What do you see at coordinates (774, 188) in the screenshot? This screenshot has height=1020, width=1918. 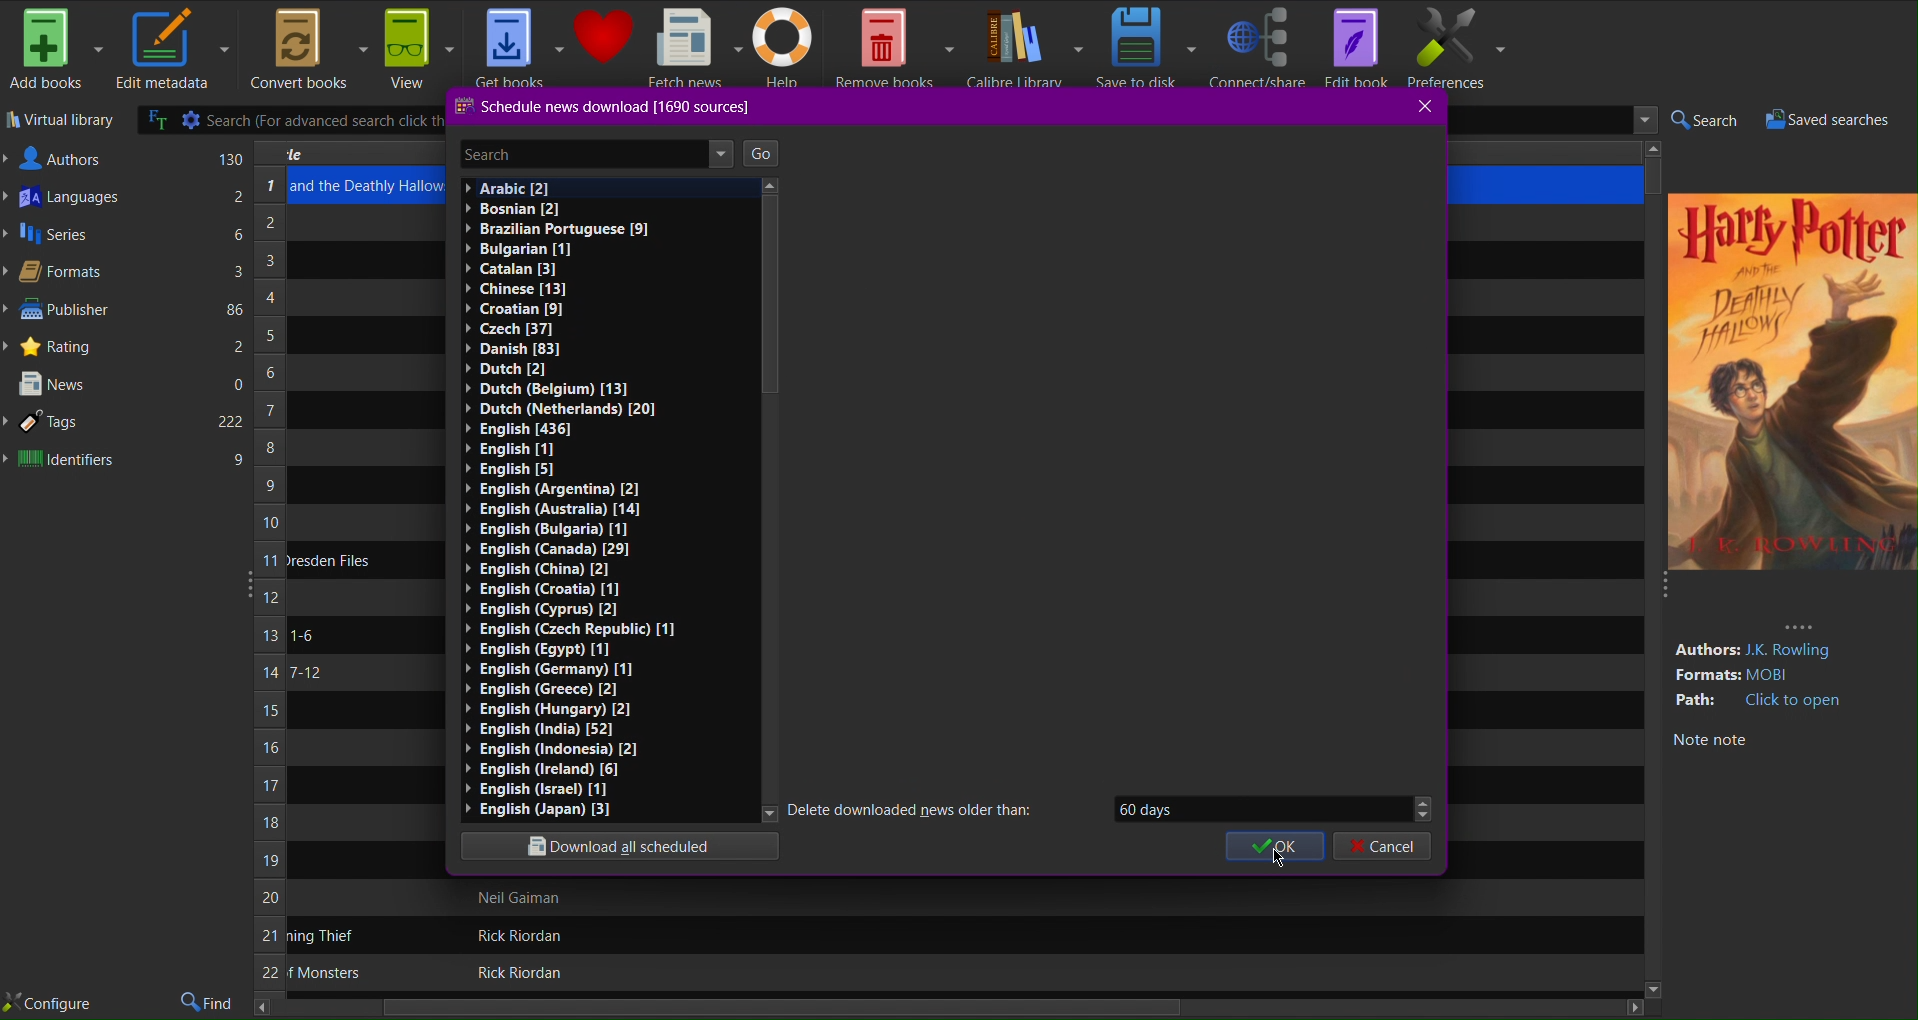 I see `up` at bounding box center [774, 188].